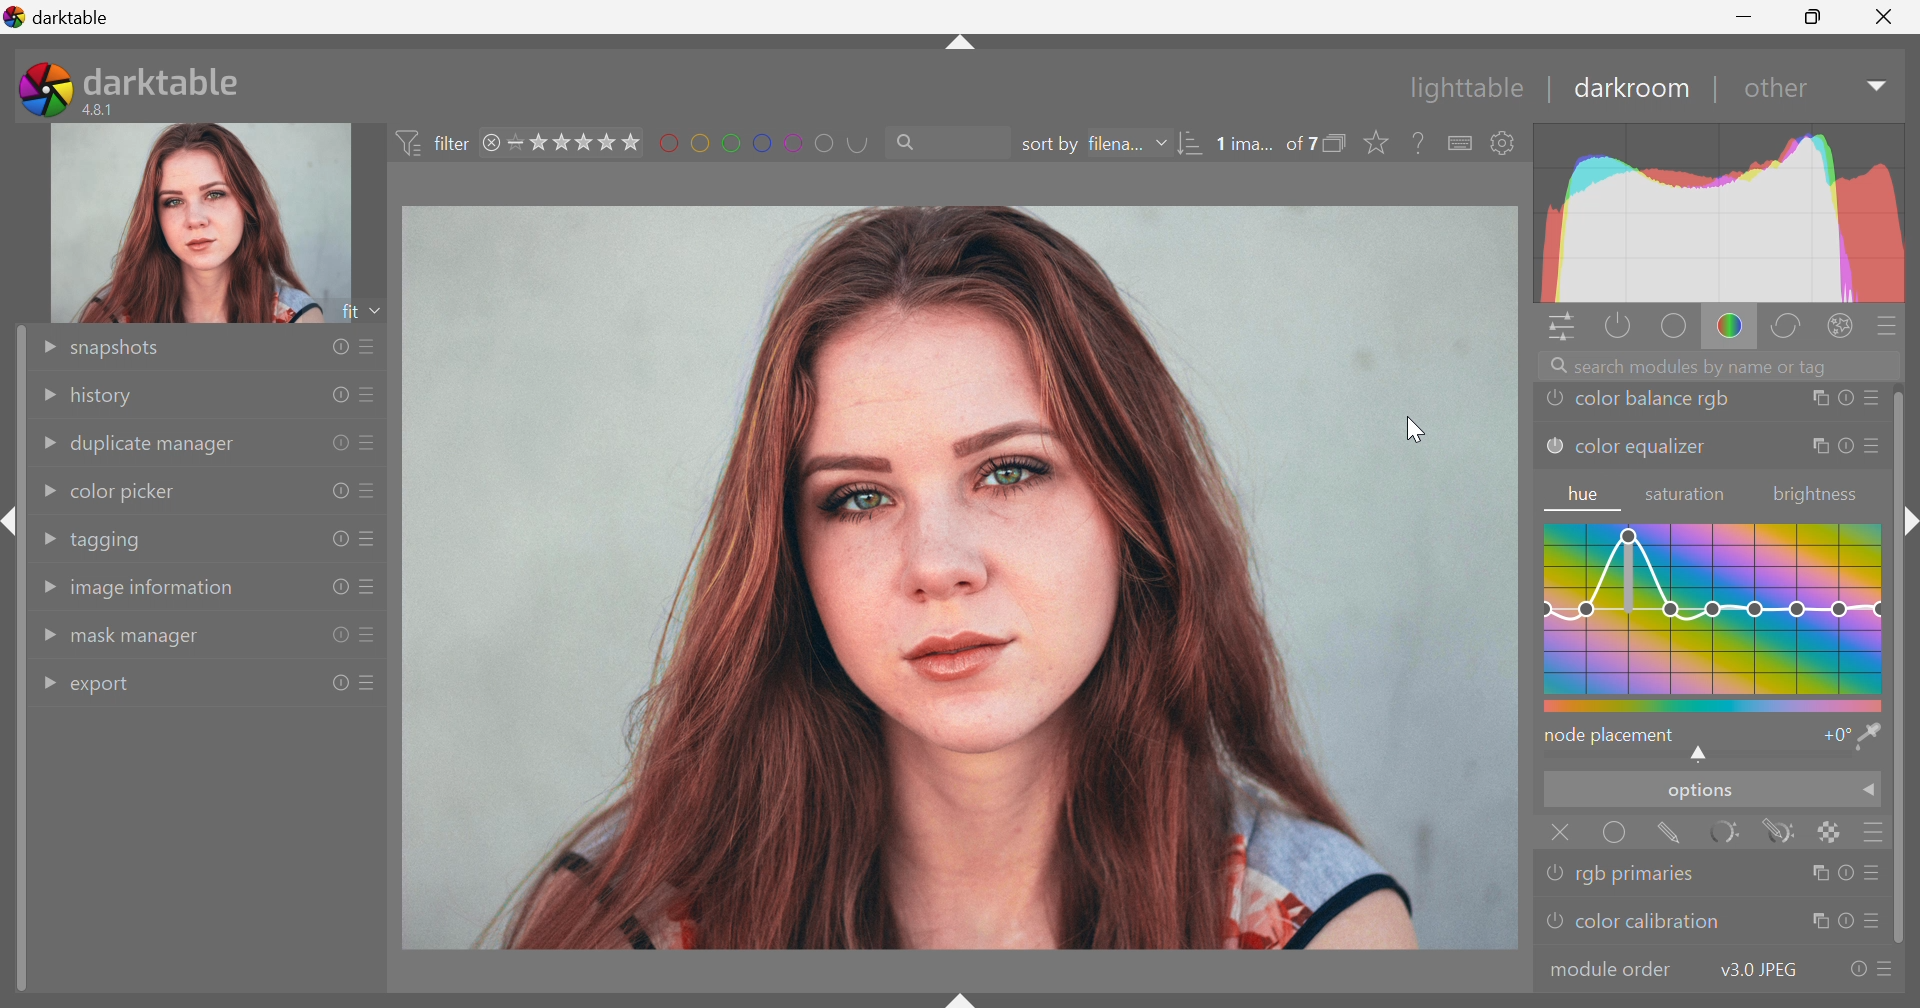 The height and width of the screenshot is (1008, 1920). I want to click on presets, so click(1887, 971).